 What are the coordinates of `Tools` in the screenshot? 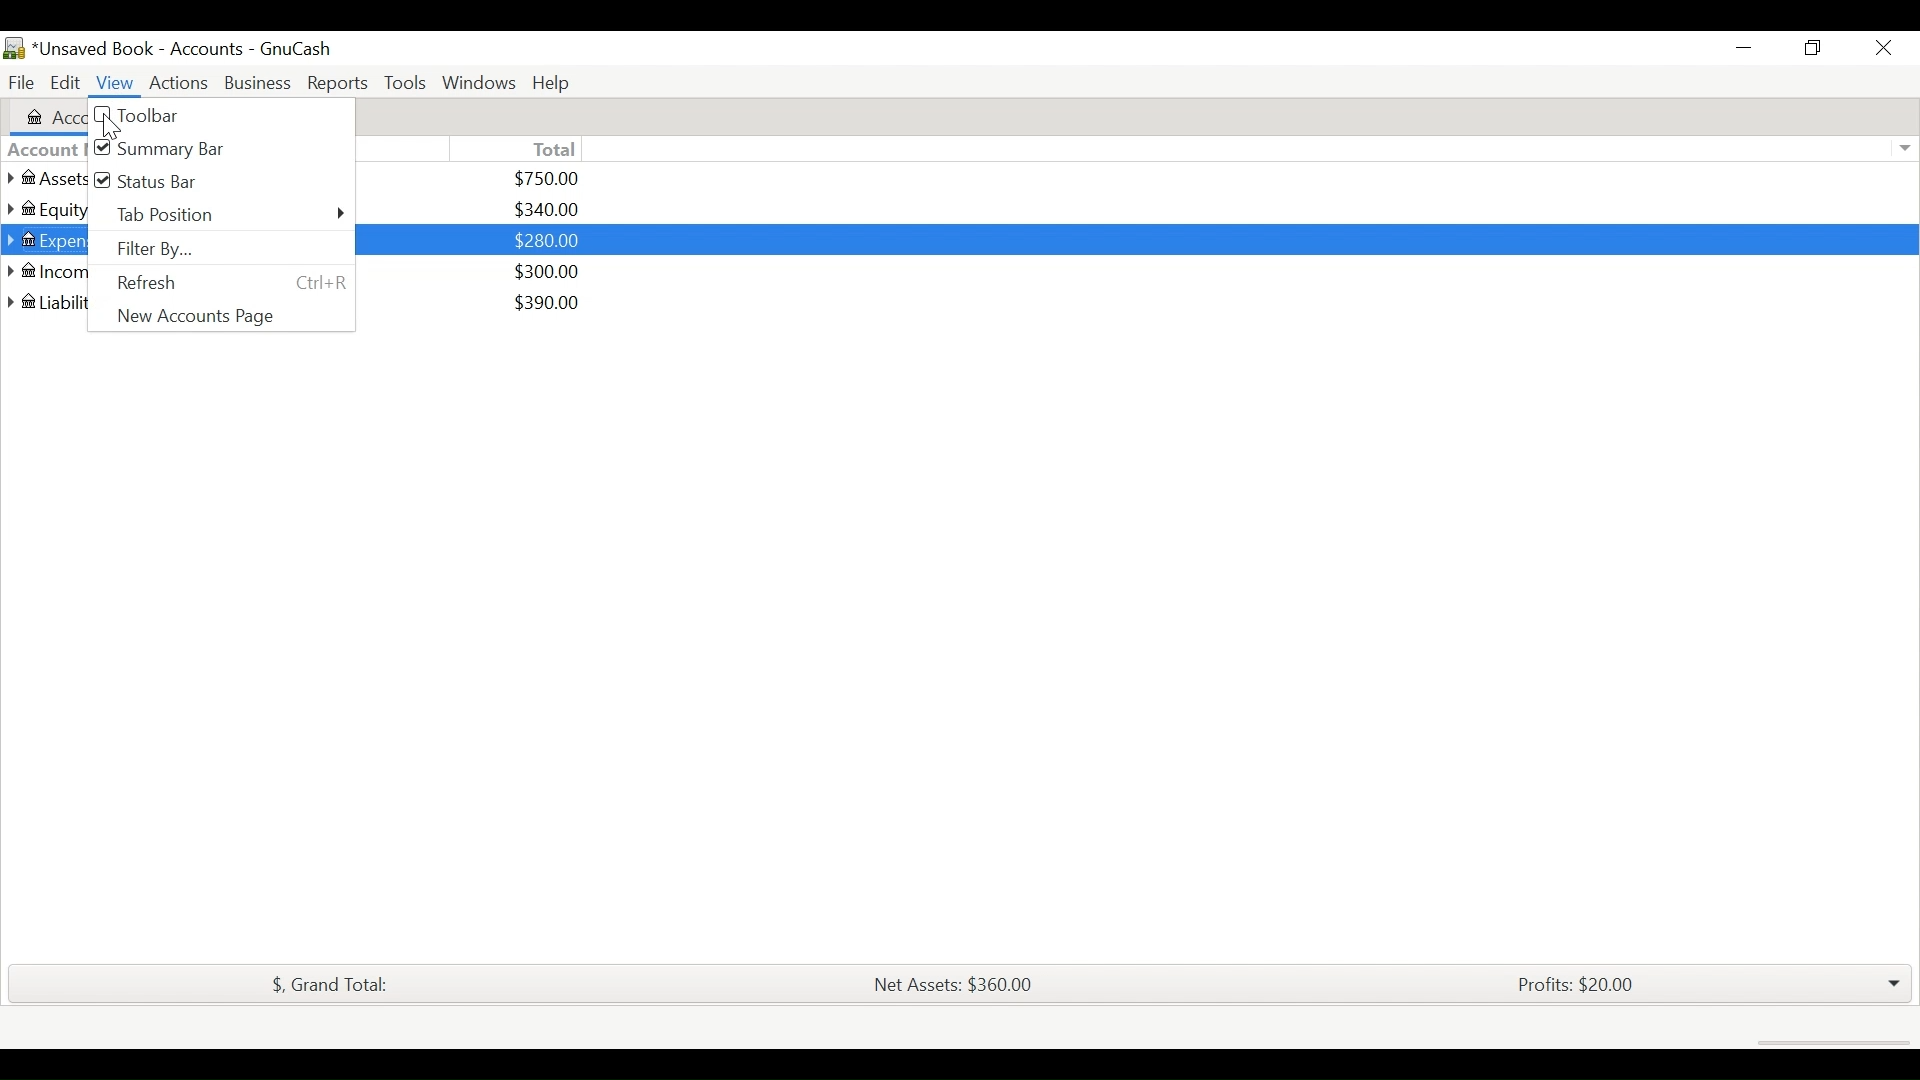 It's located at (407, 83).